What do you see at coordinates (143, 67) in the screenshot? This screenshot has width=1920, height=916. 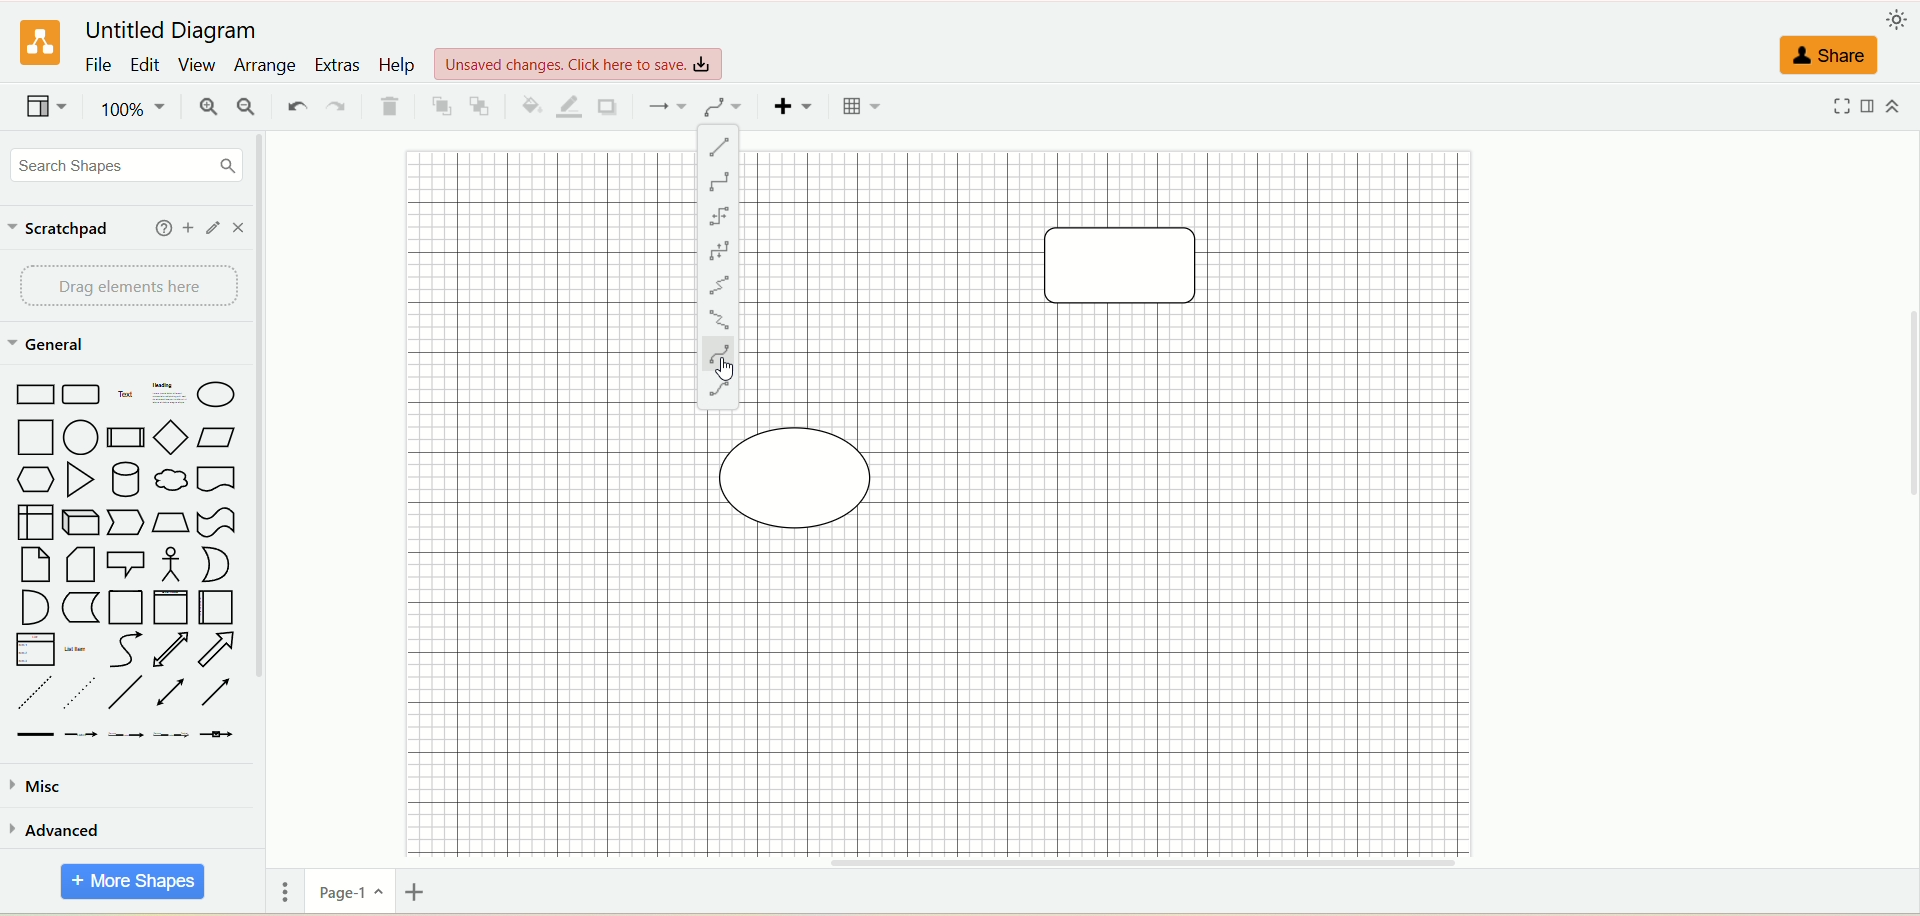 I see `edit` at bounding box center [143, 67].